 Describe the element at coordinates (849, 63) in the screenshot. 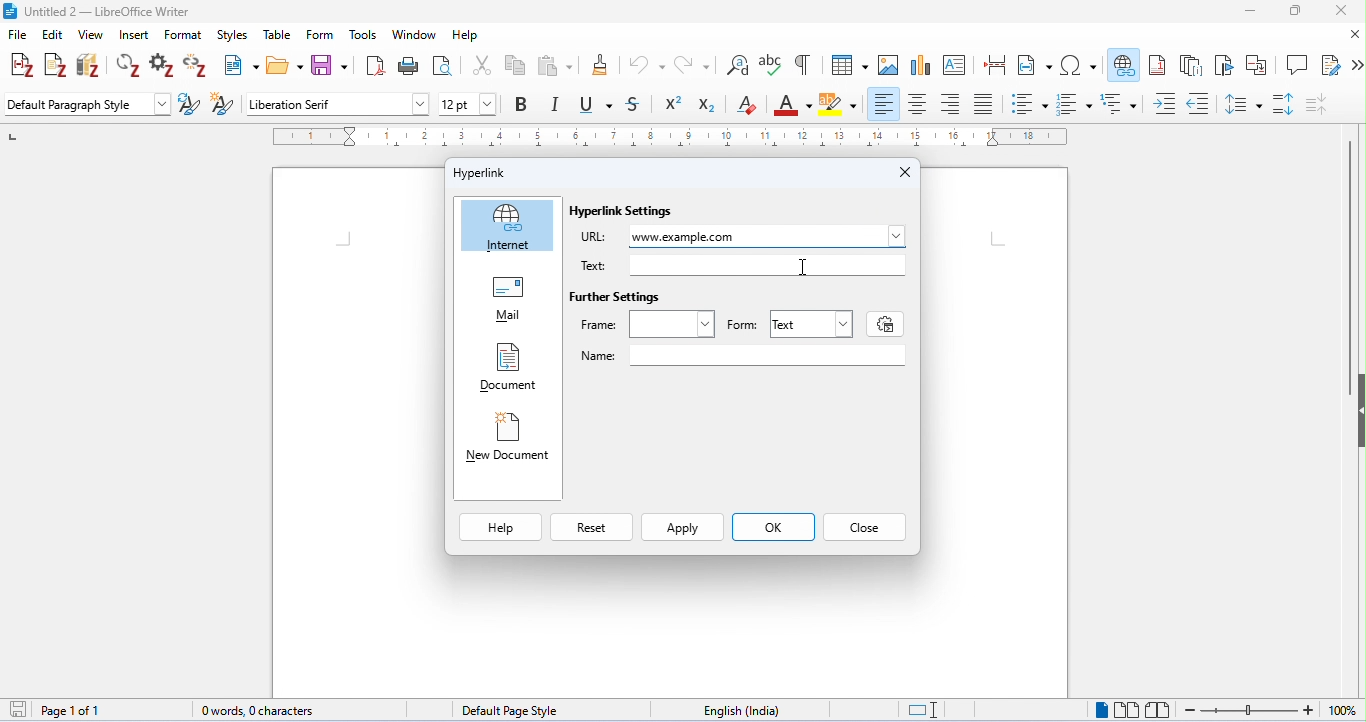

I see `insert table` at that location.